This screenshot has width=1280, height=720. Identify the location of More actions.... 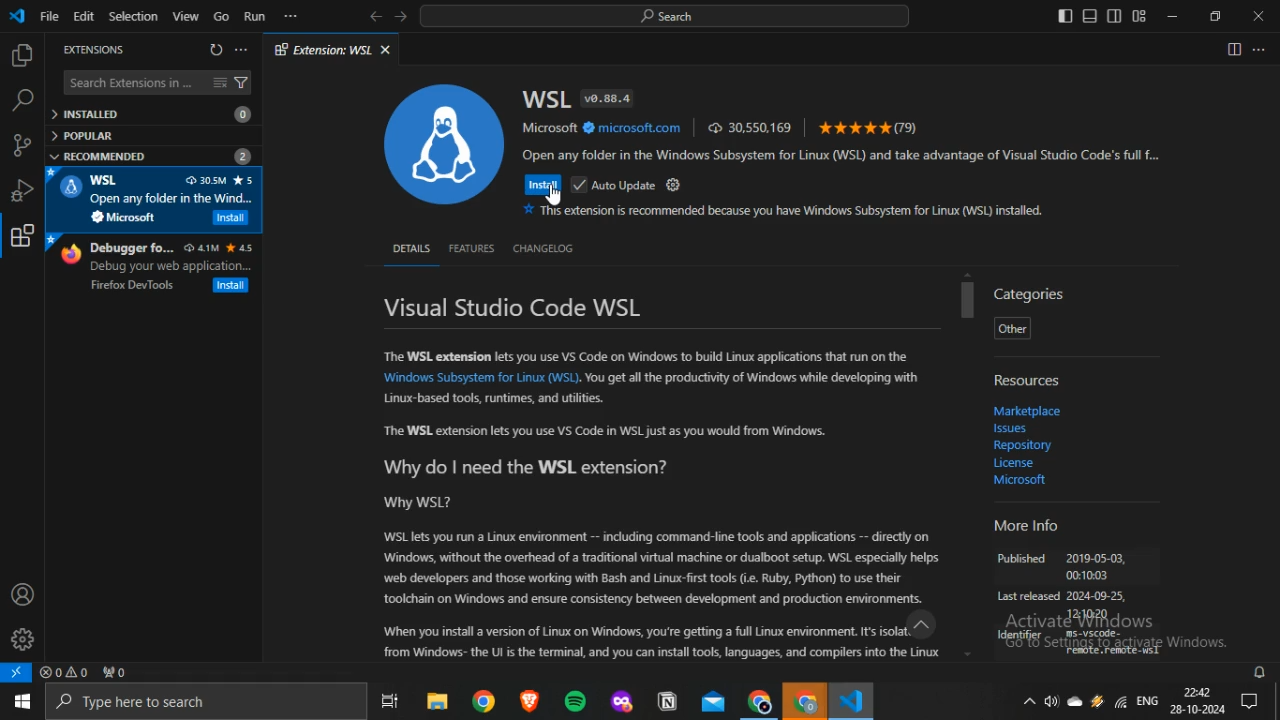
(1259, 49).